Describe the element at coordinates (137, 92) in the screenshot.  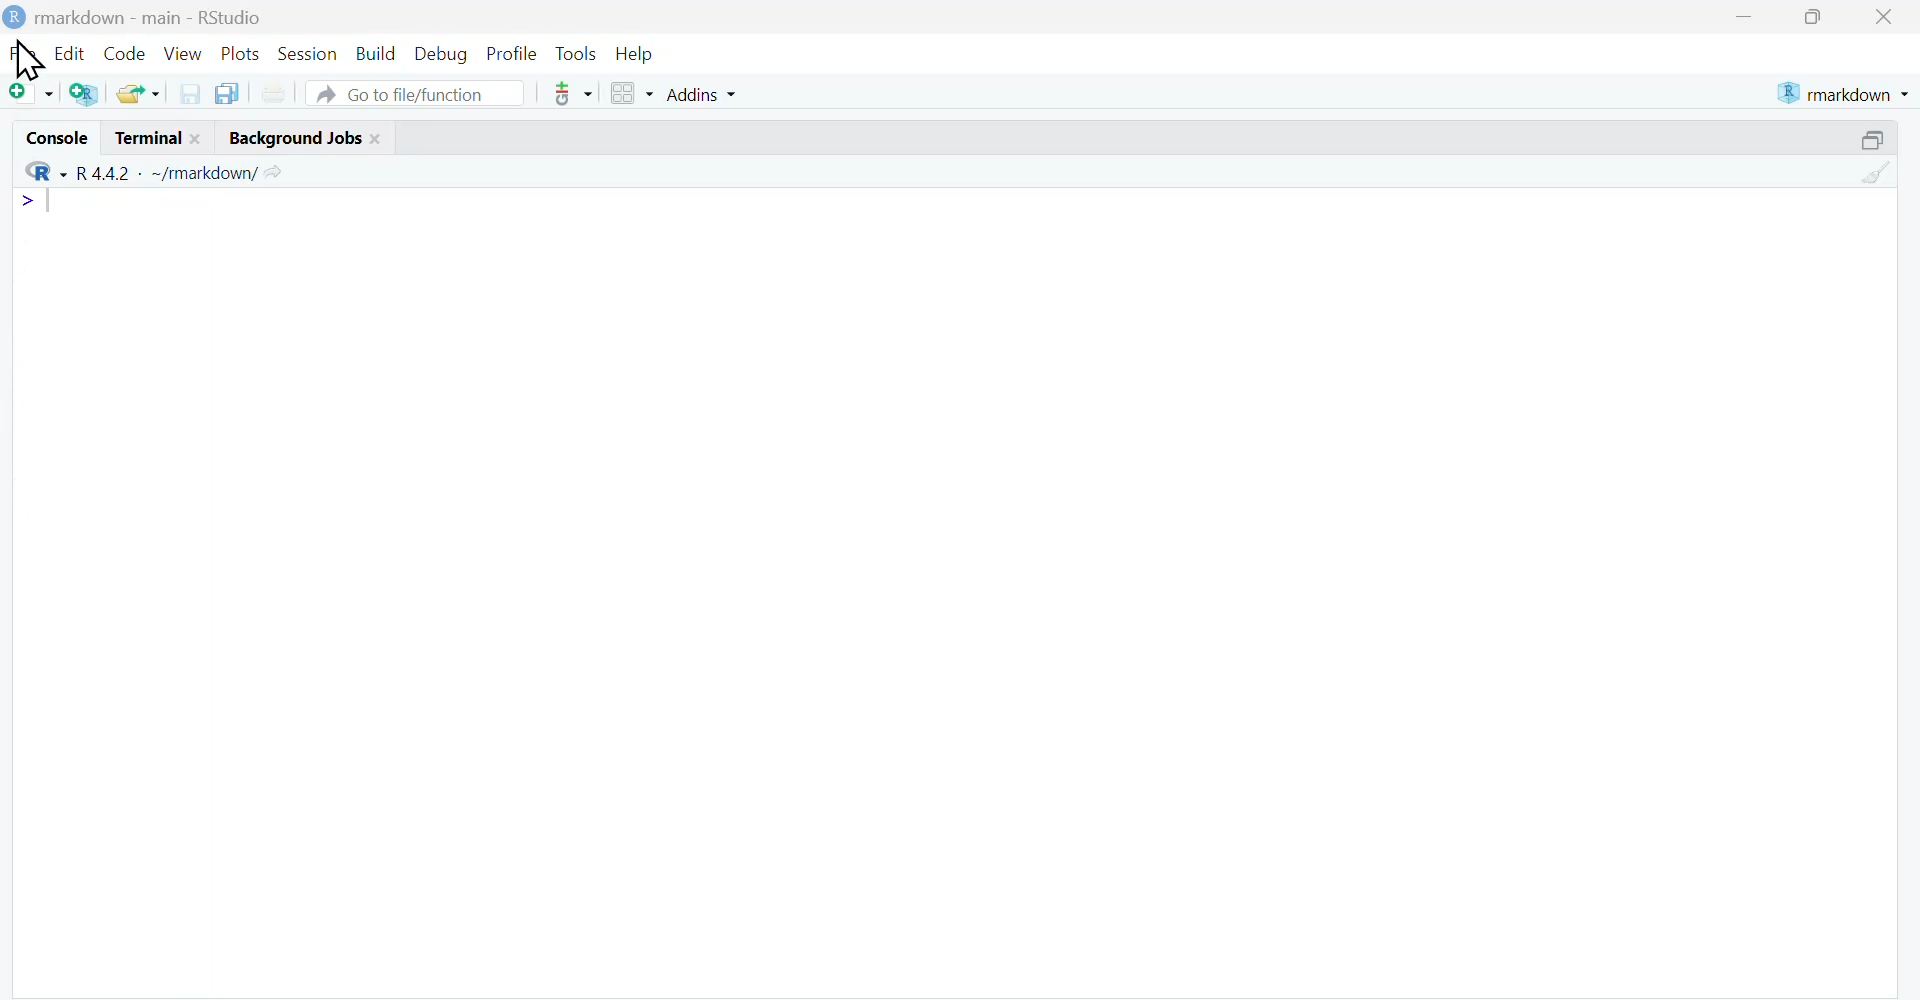
I see `open an existing file` at that location.